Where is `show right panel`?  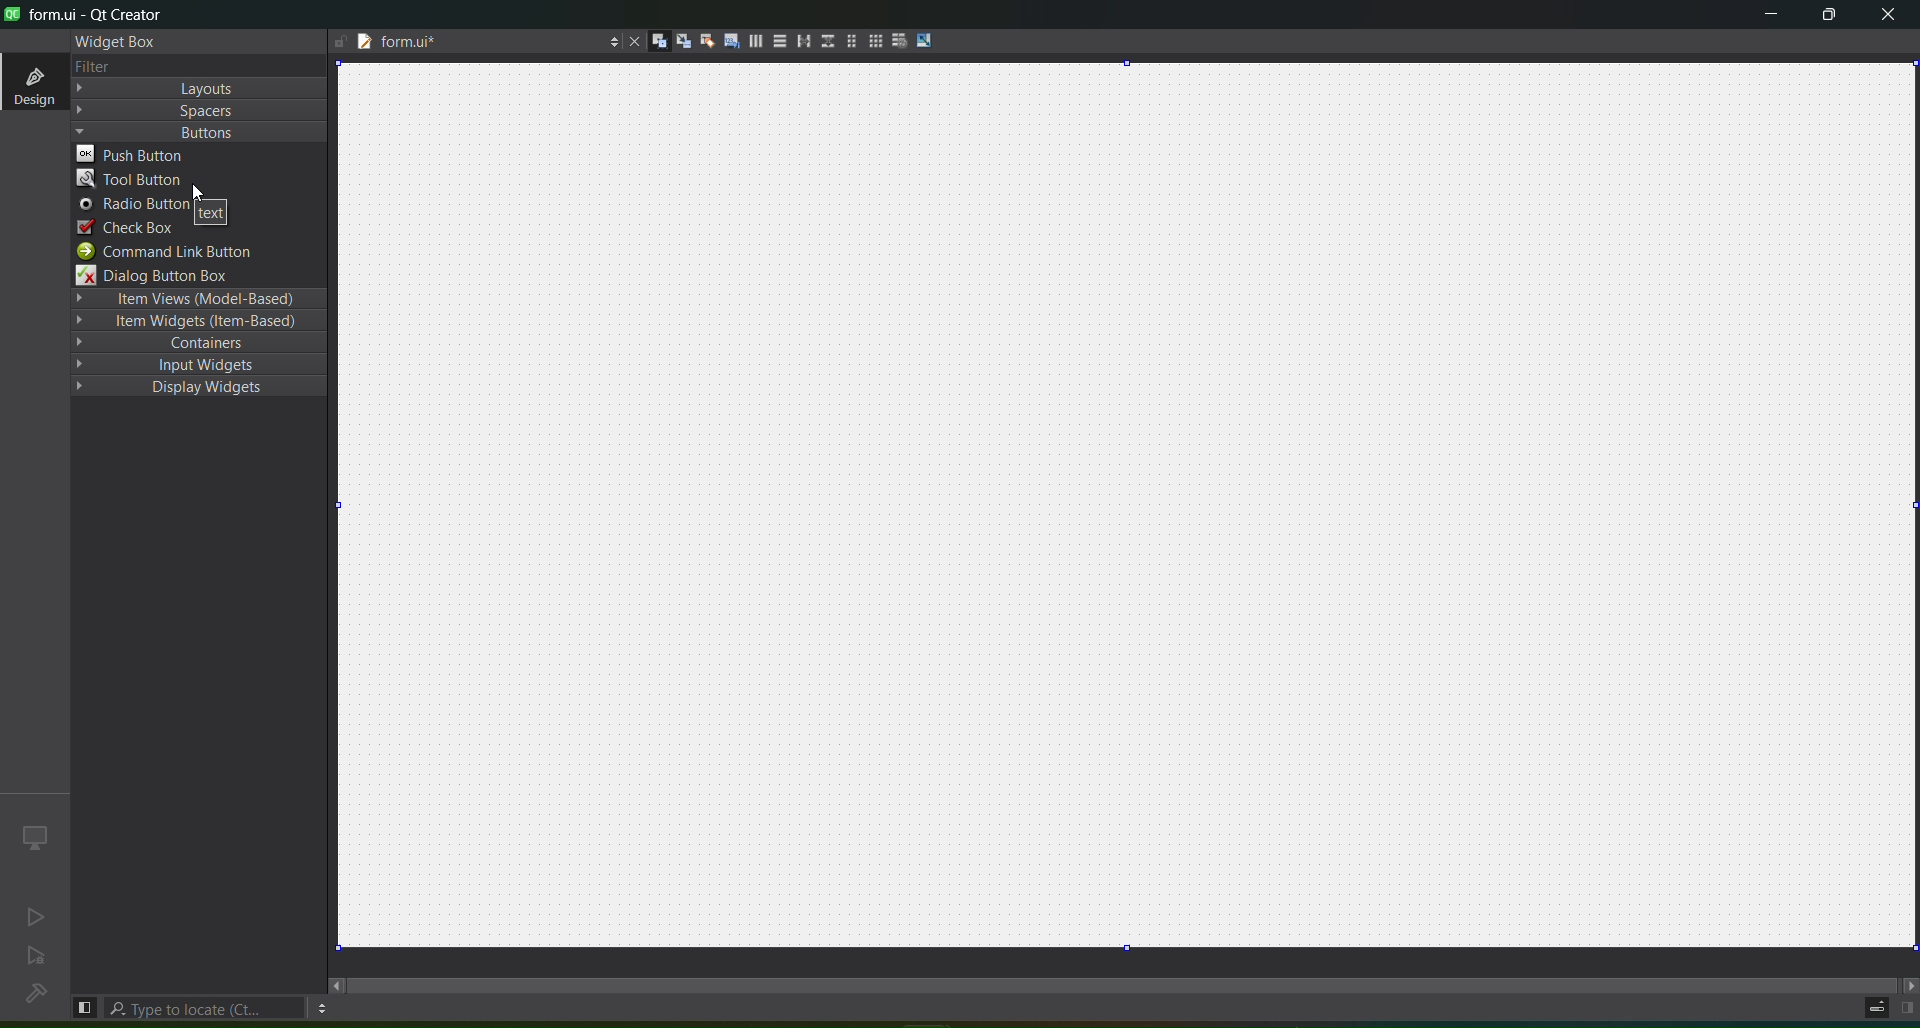
show right panel is located at coordinates (1907, 1006).